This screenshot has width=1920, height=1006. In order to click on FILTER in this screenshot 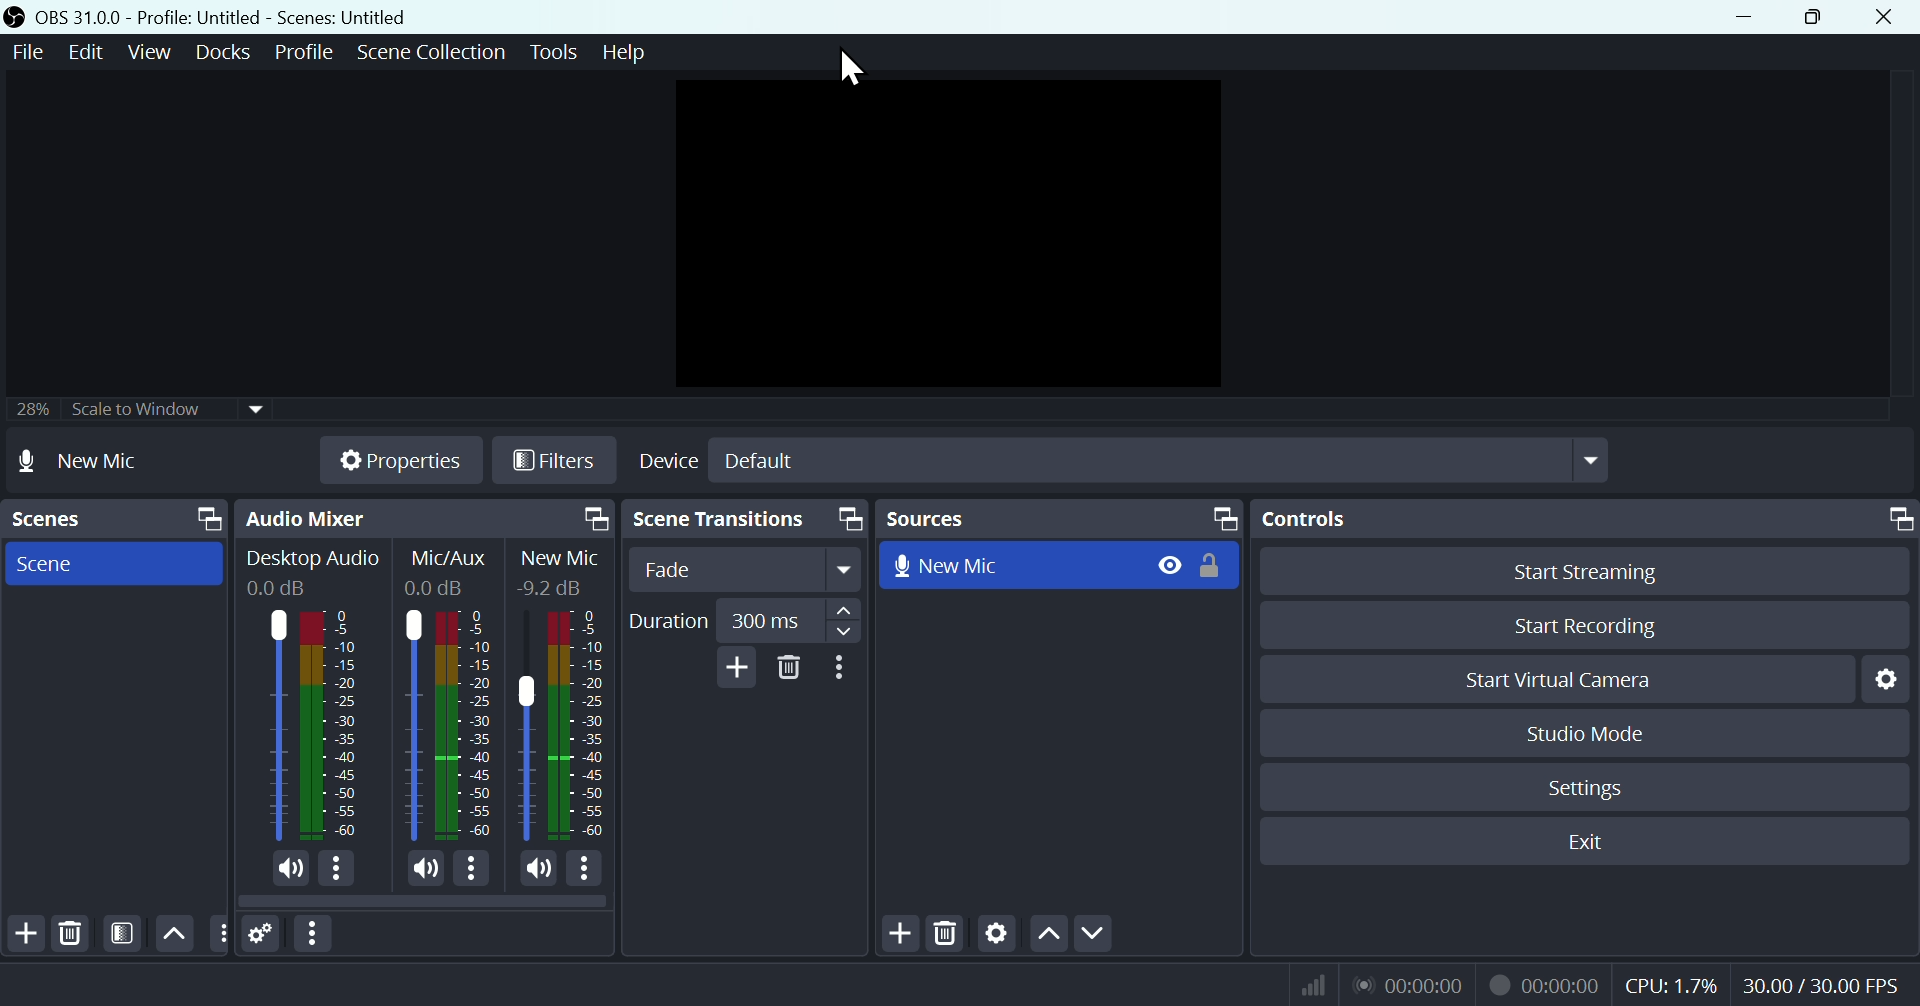, I will do `click(119, 933)`.